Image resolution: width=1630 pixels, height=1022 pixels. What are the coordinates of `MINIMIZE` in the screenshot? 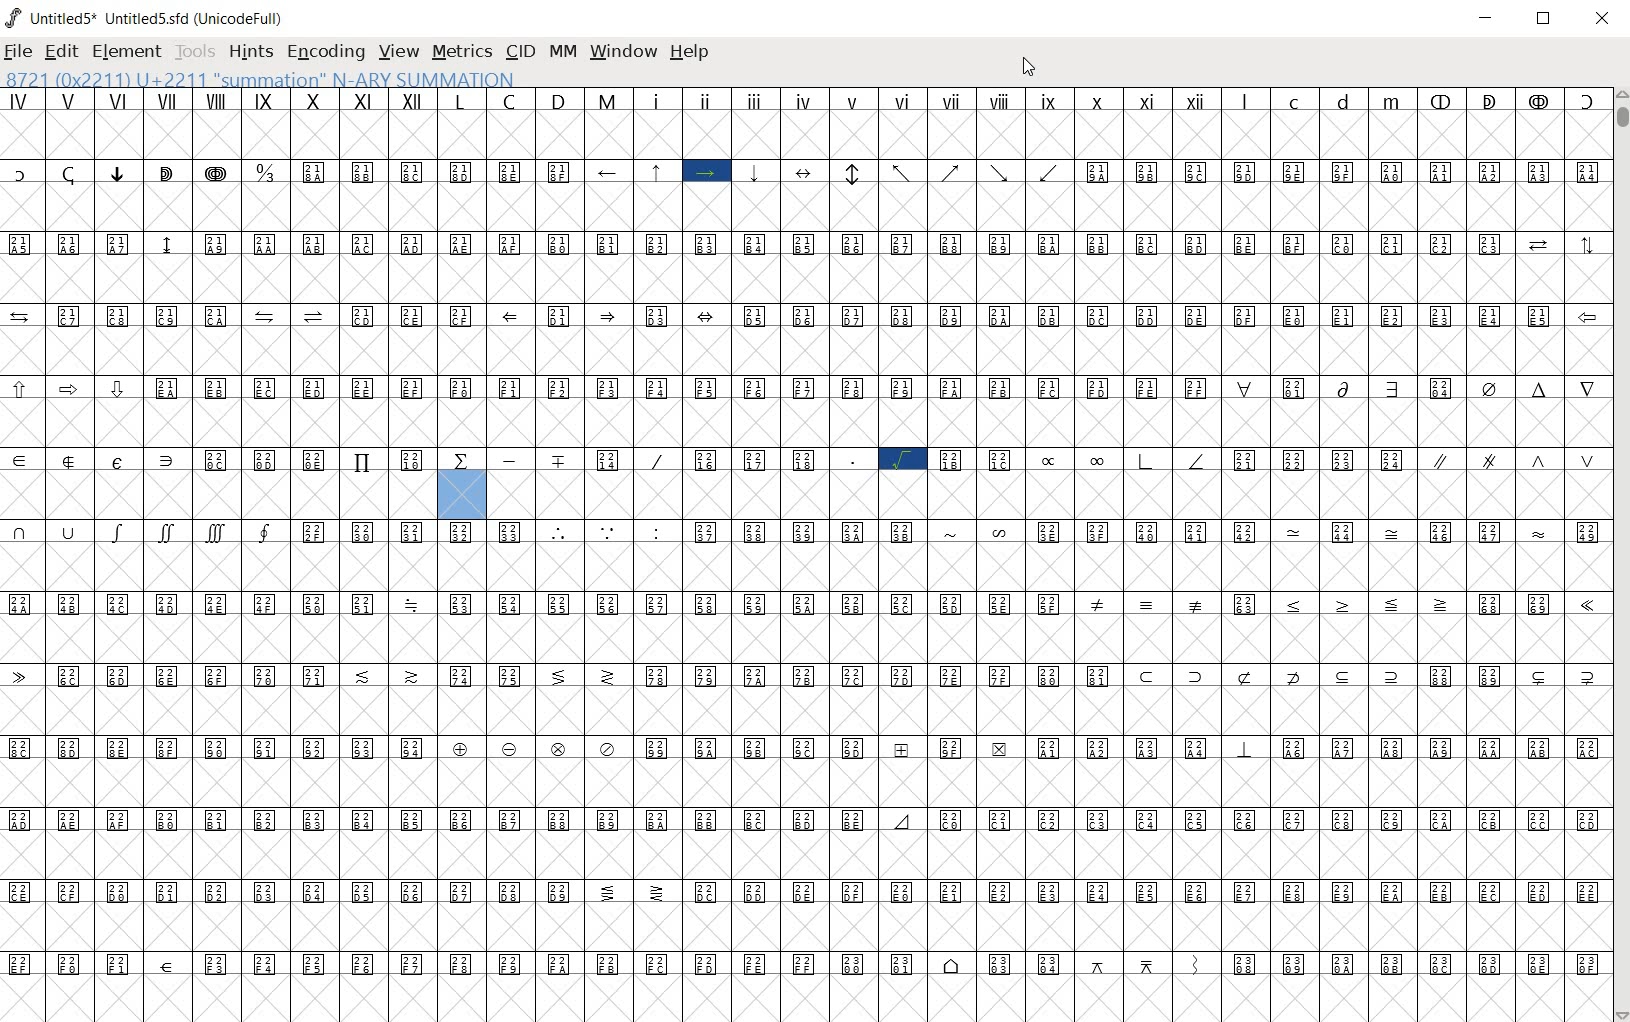 It's located at (1486, 19).